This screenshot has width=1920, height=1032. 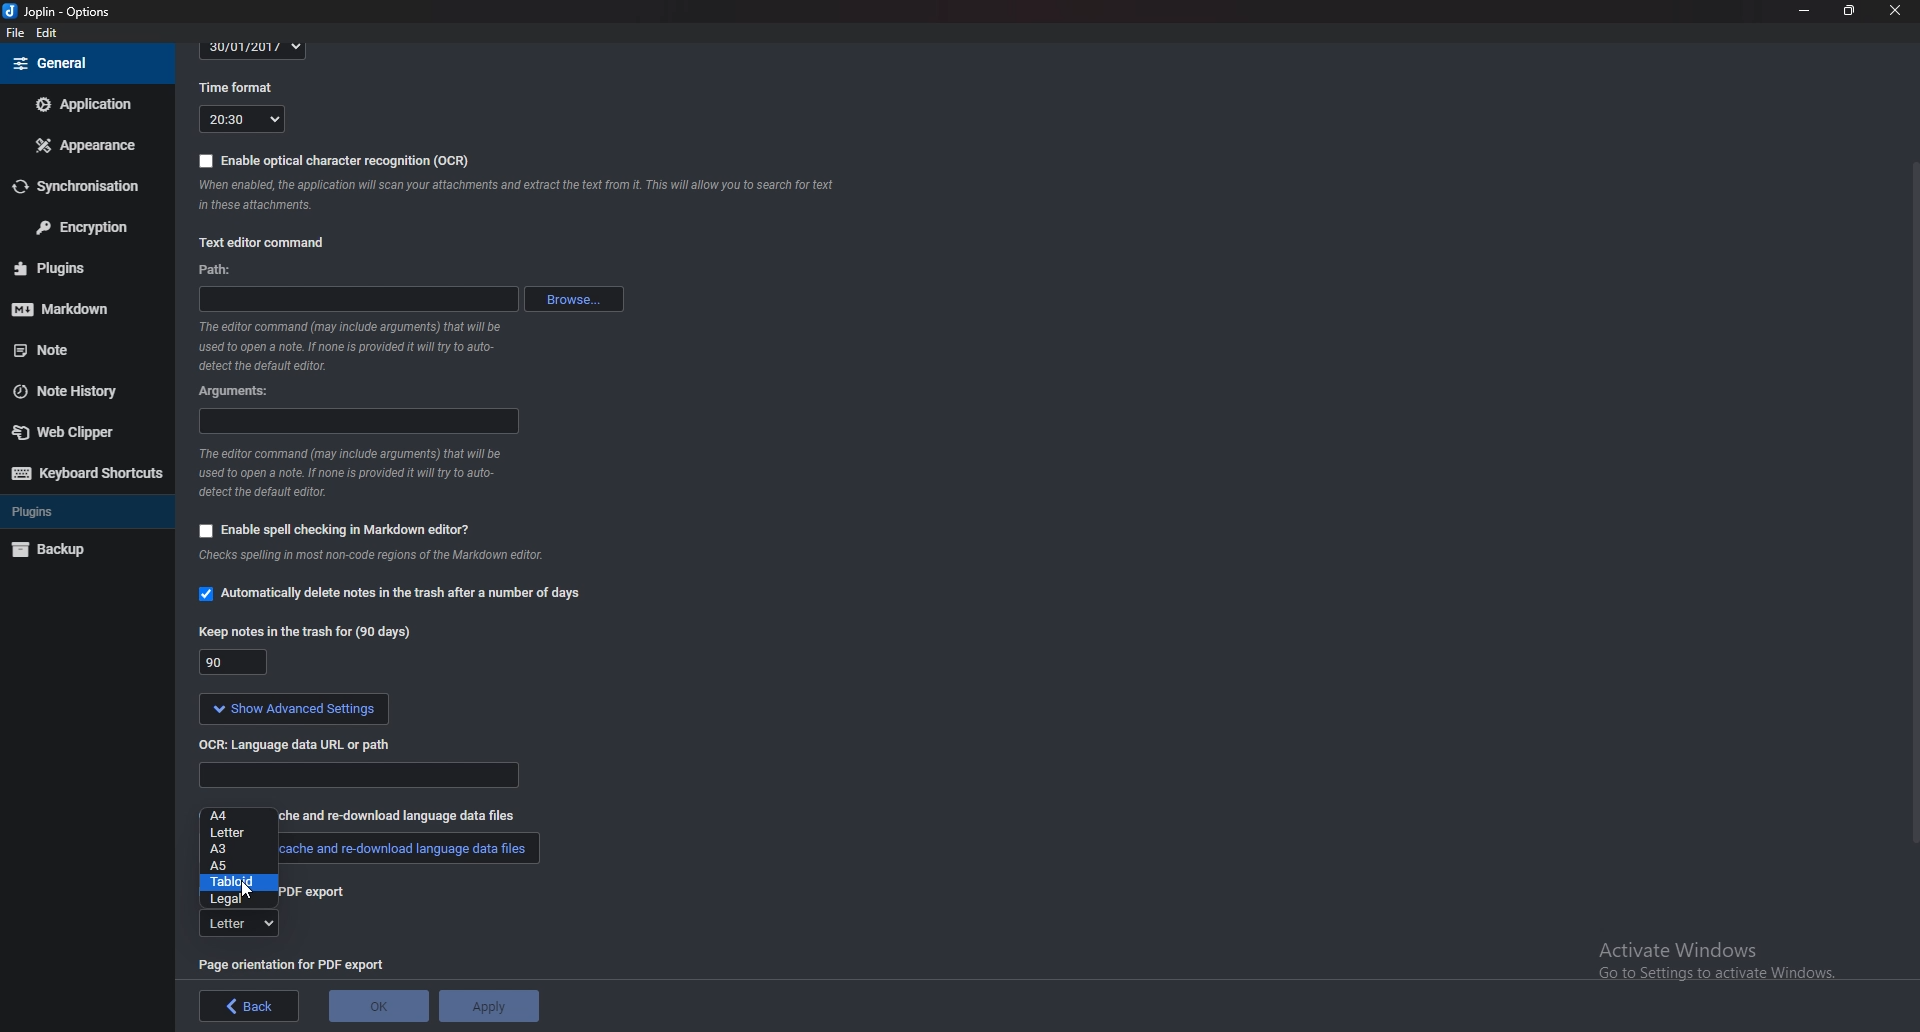 I want to click on Automatically delete notes, so click(x=394, y=591).